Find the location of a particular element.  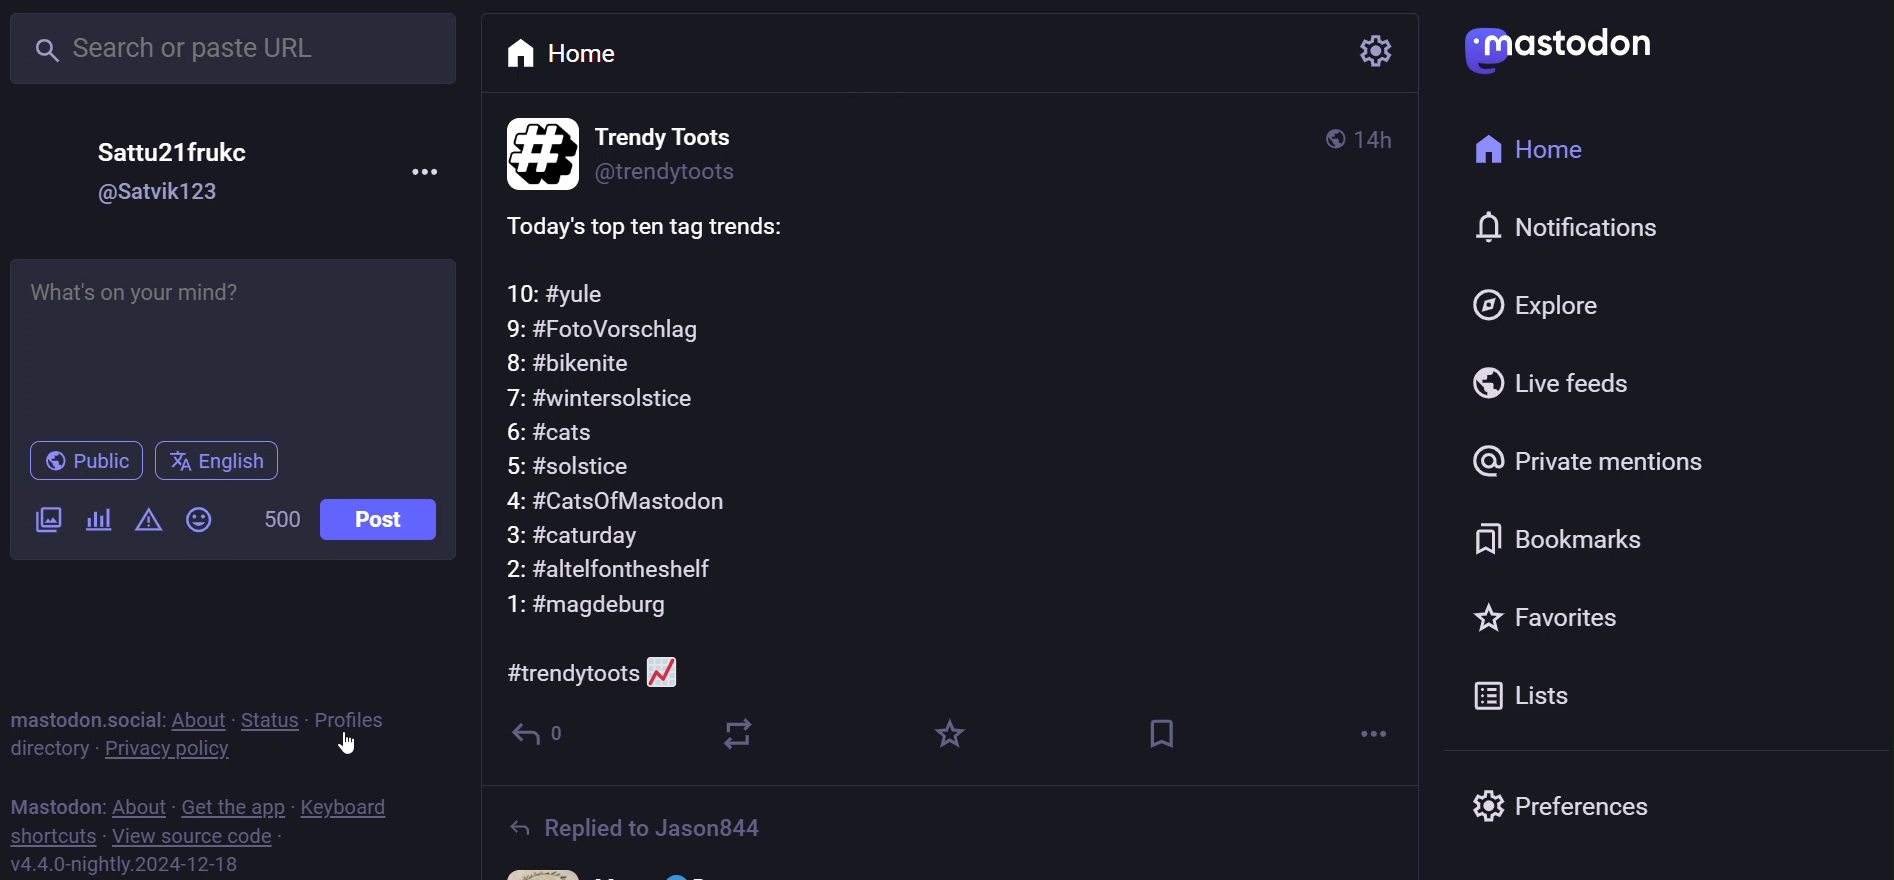

cursor is located at coordinates (353, 753).